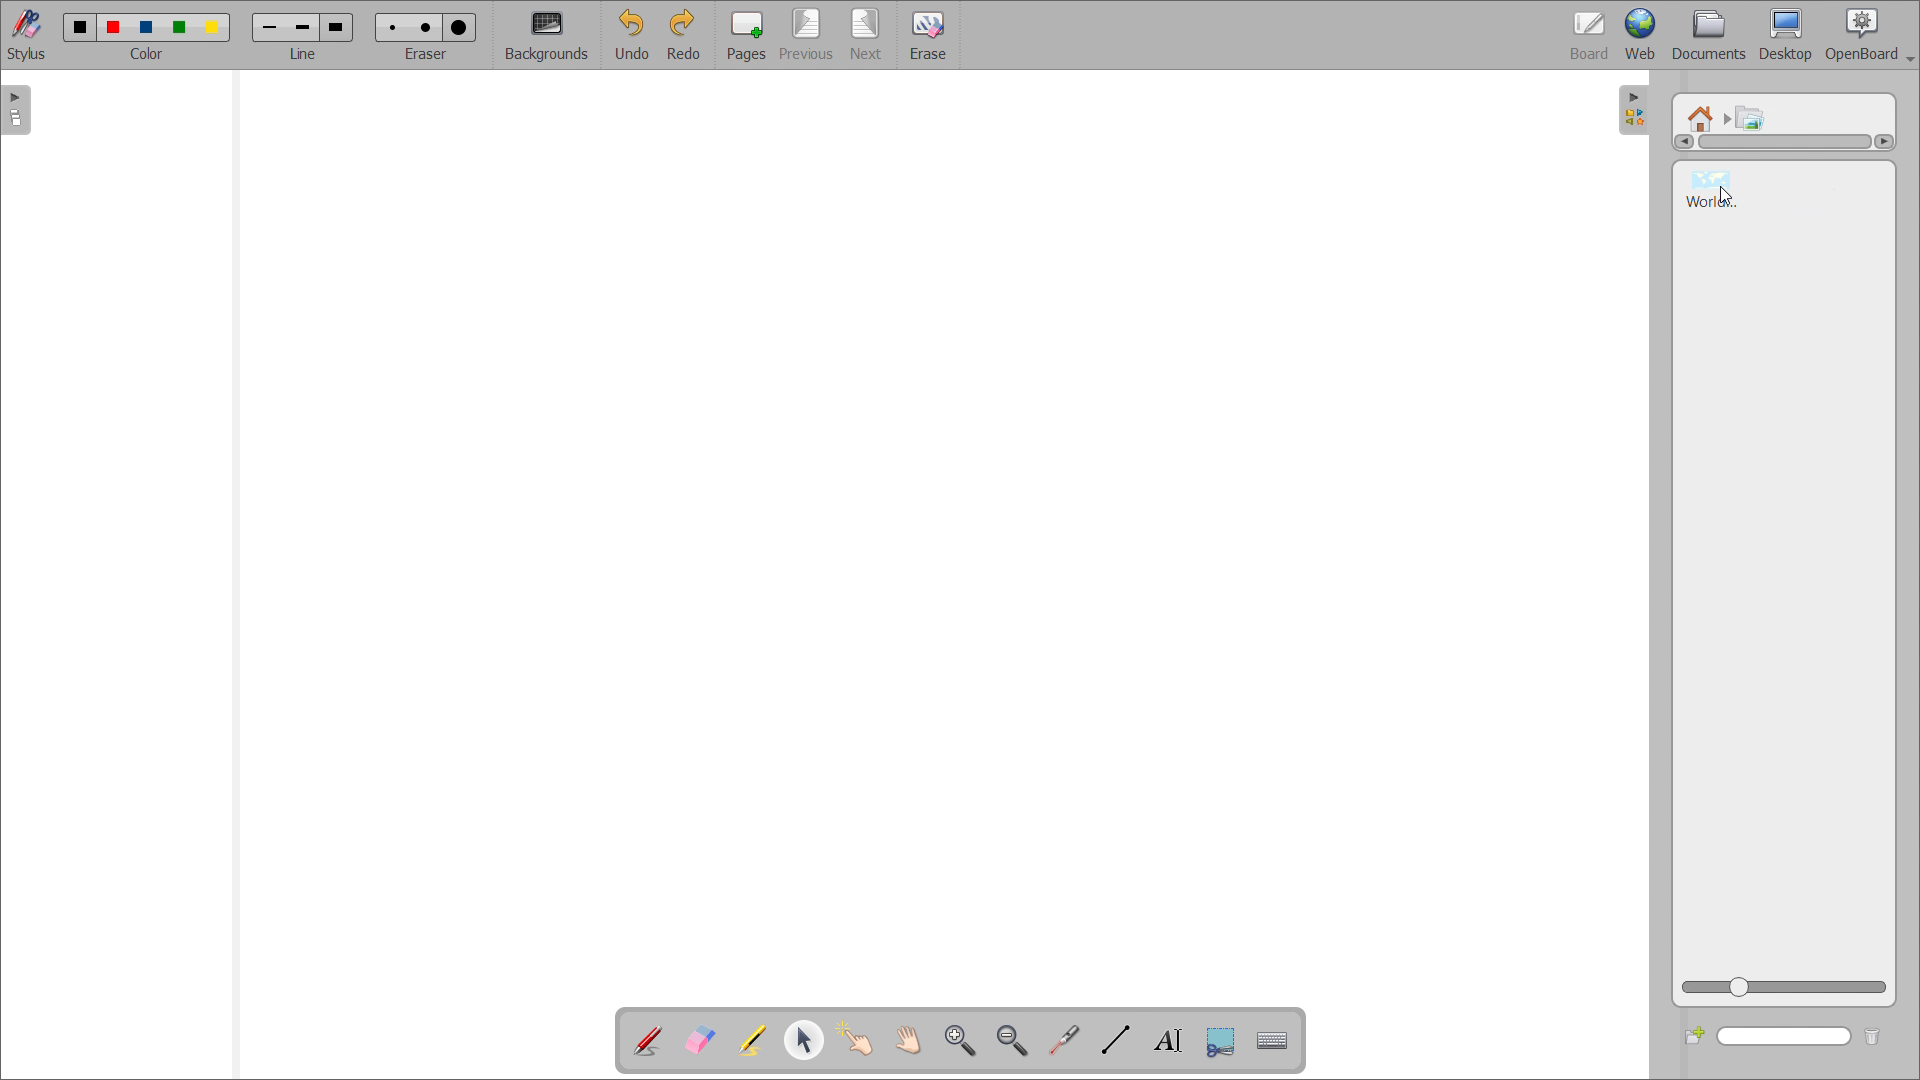 This screenshot has width=1920, height=1080. Describe the element at coordinates (1710, 189) in the screenshot. I see `world` at that location.